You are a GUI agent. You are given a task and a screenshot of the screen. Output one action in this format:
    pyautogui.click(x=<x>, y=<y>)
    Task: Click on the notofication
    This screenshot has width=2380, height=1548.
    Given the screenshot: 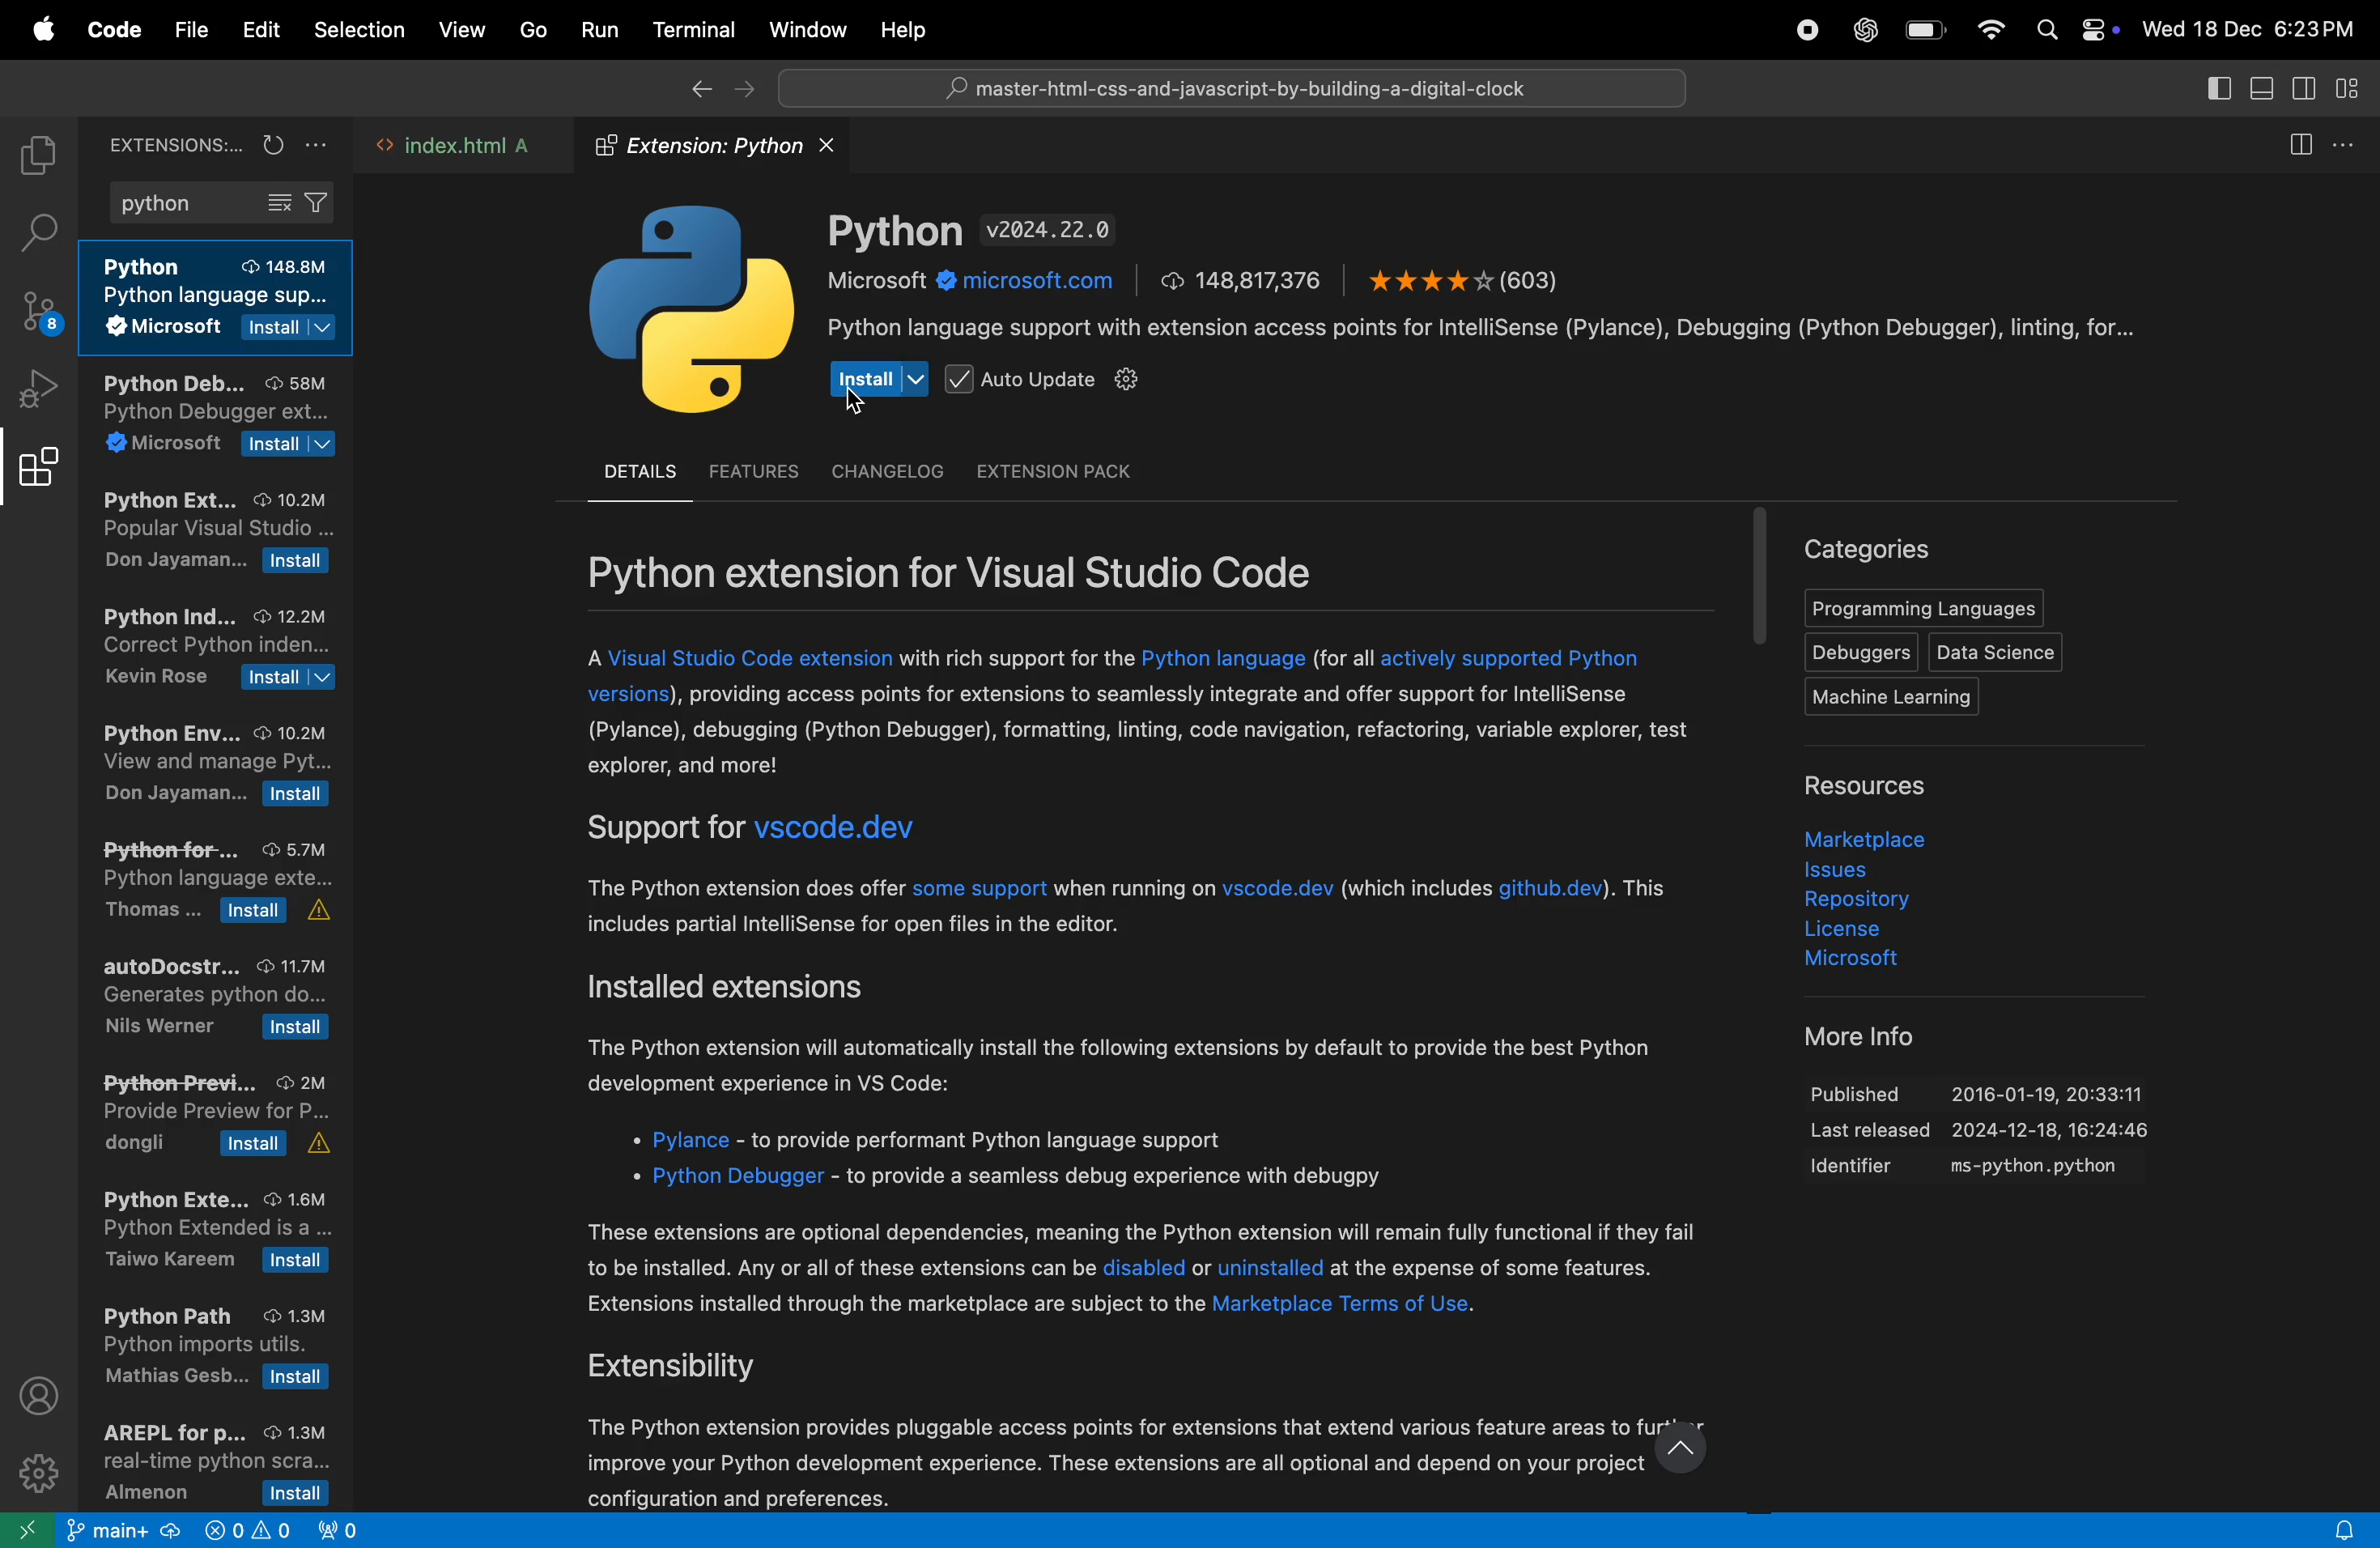 What is the action you would take?
    pyautogui.click(x=2337, y=1529)
    